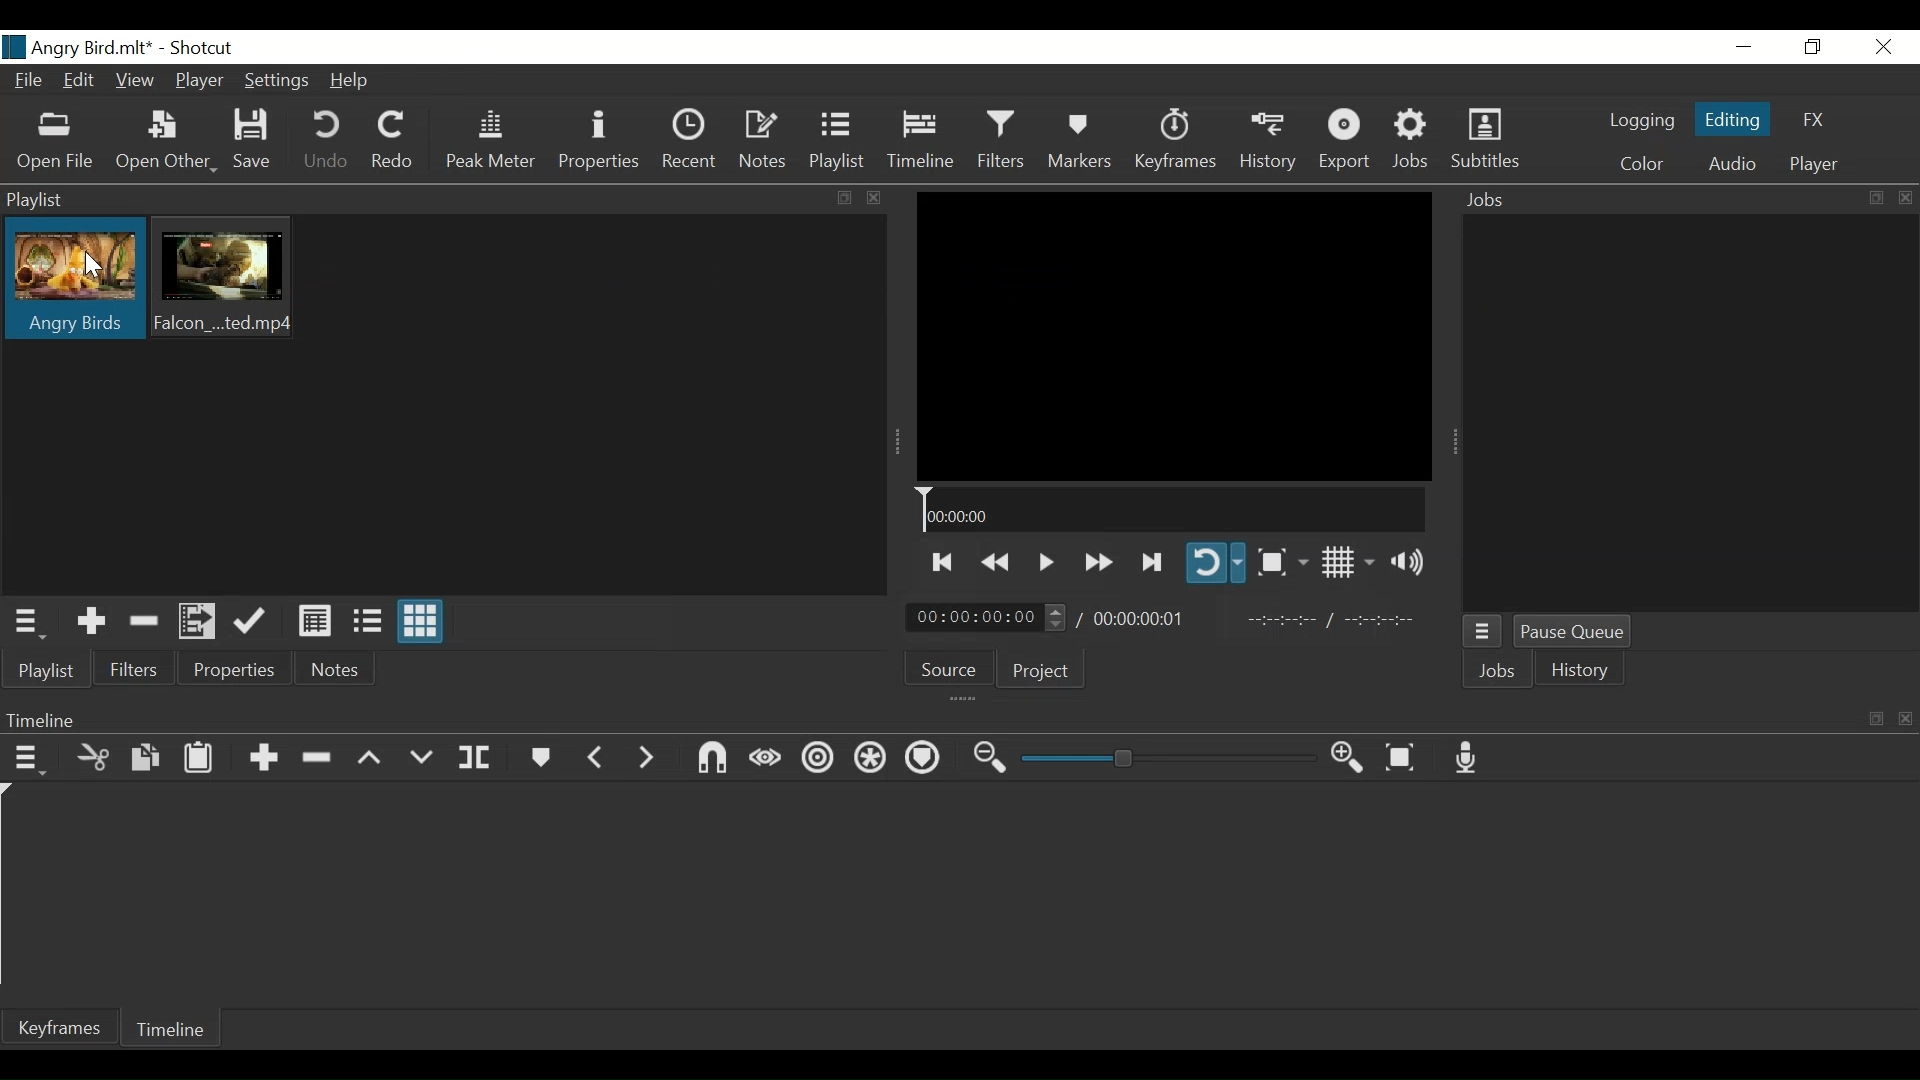  What do you see at coordinates (1497, 670) in the screenshot?
I see `Jobs` at bounding box center [1497, 670].